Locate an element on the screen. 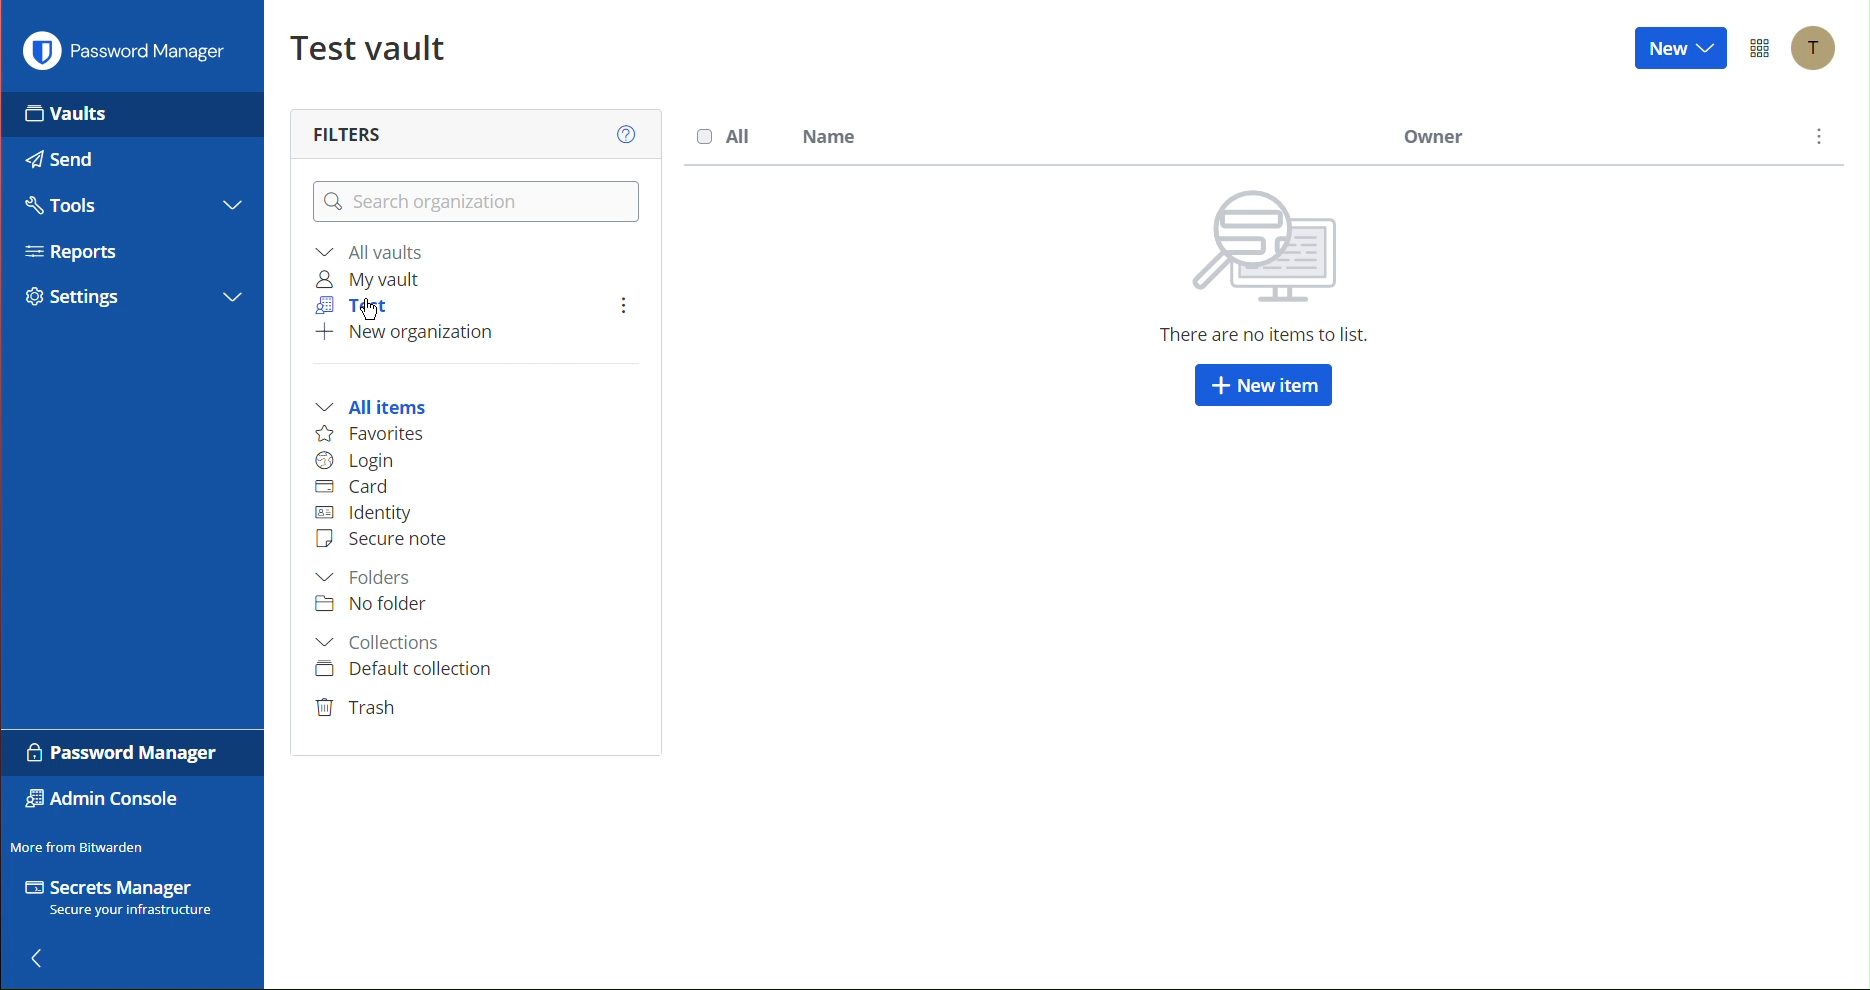 The width and height of the screenshot is (1870, 990). Trash is located at coordinates (358, 705).